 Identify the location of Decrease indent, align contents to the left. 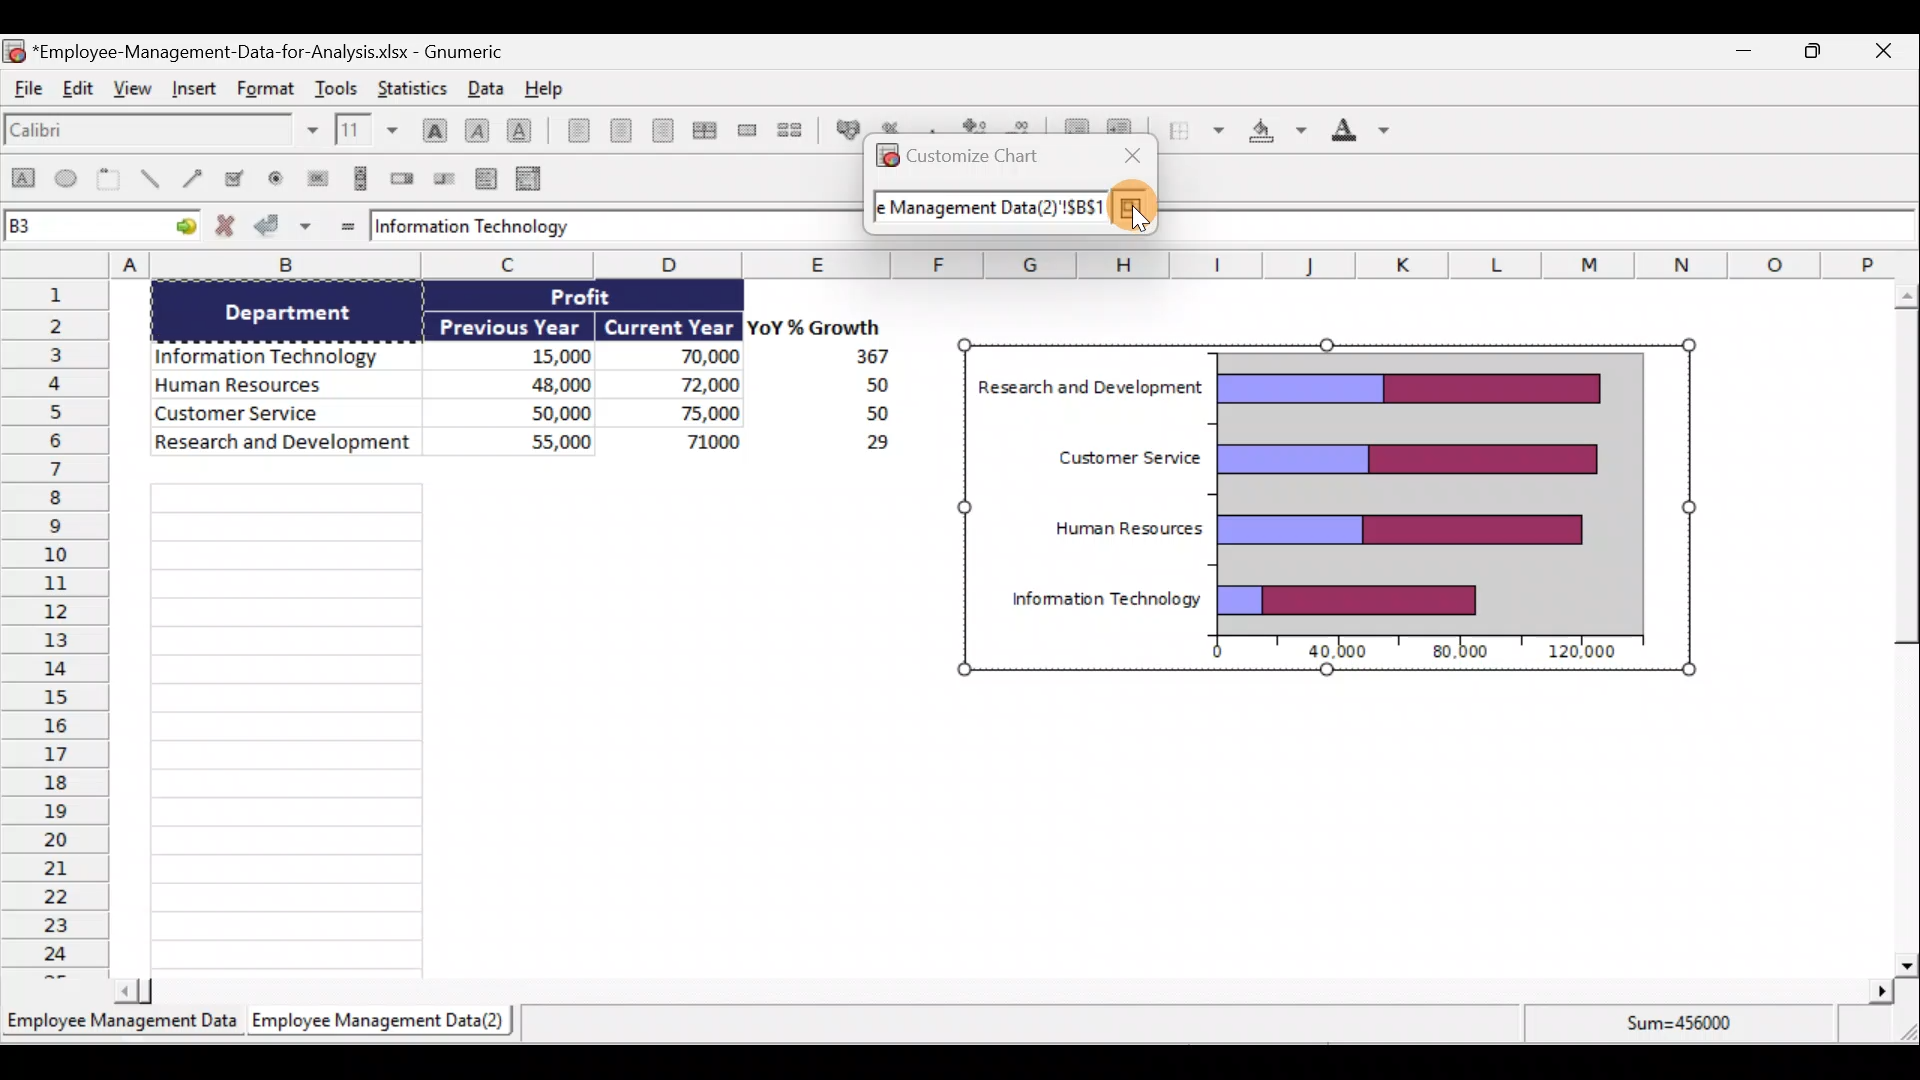
(1074, 124).